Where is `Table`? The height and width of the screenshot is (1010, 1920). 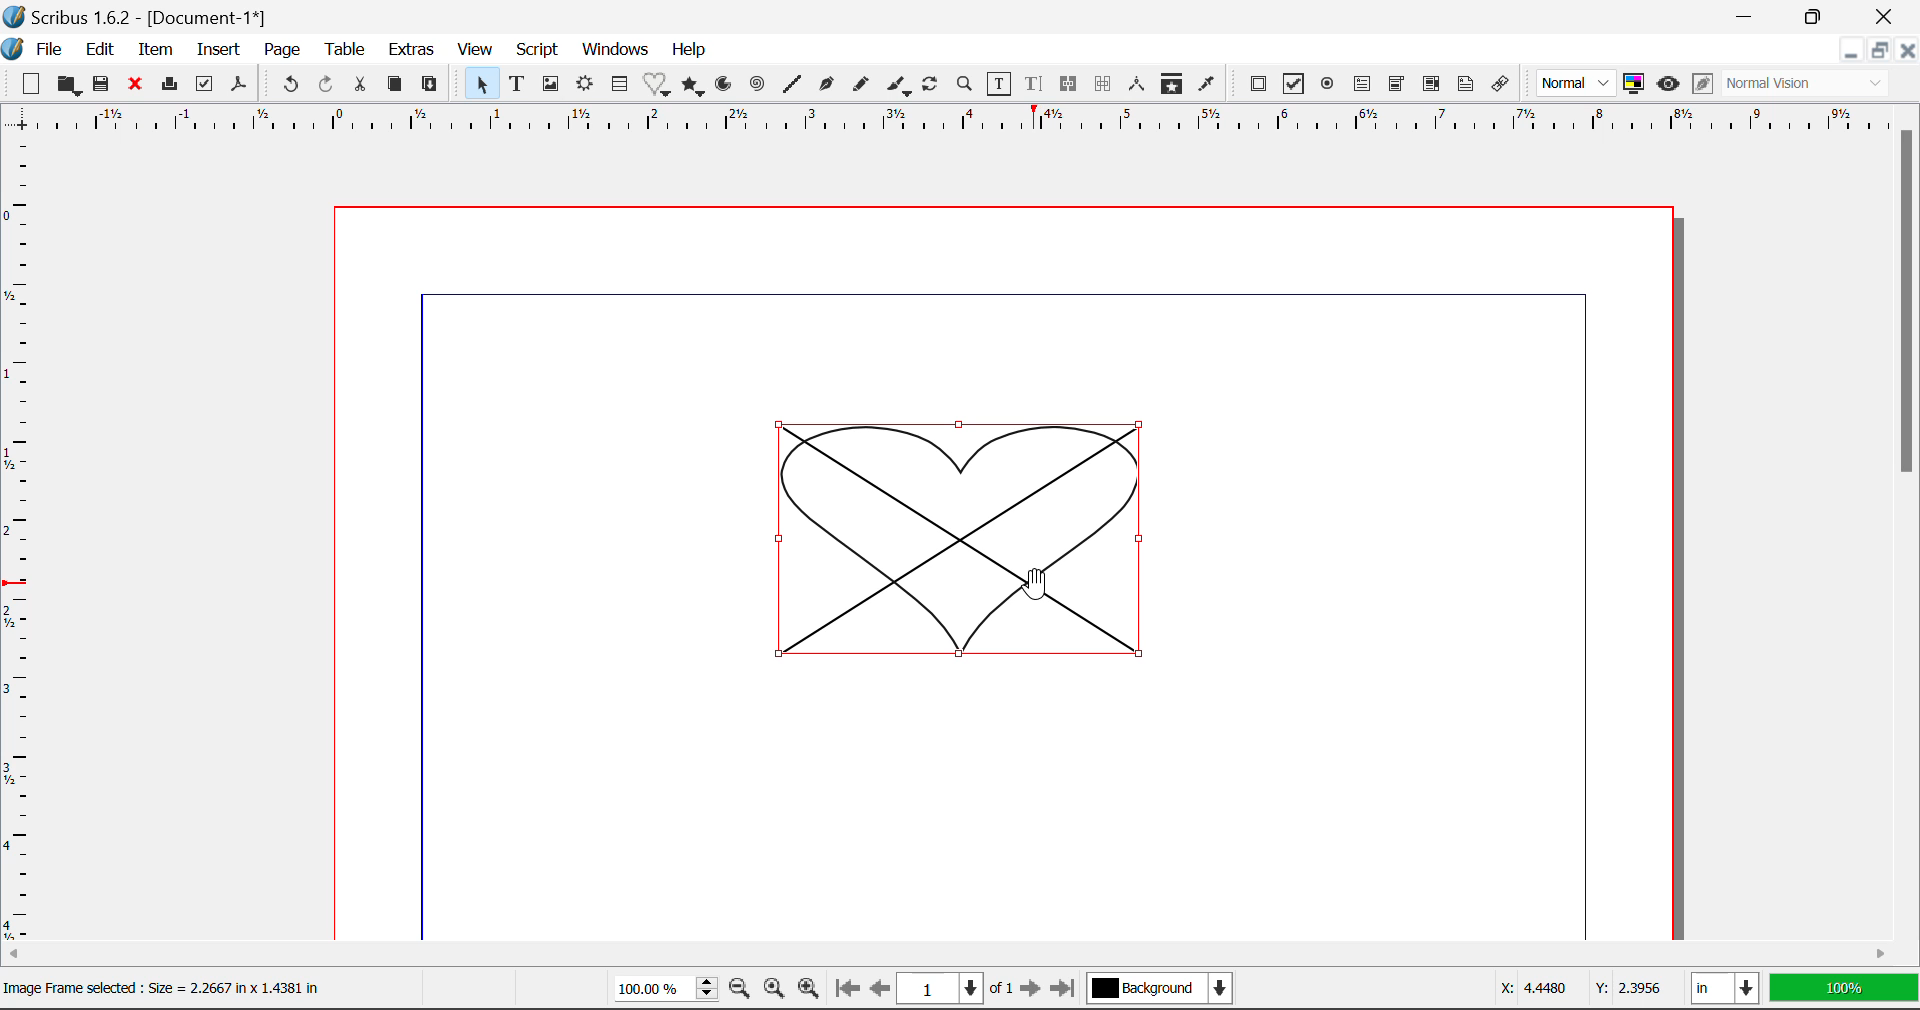
Table is located at coordinates (348, 49).